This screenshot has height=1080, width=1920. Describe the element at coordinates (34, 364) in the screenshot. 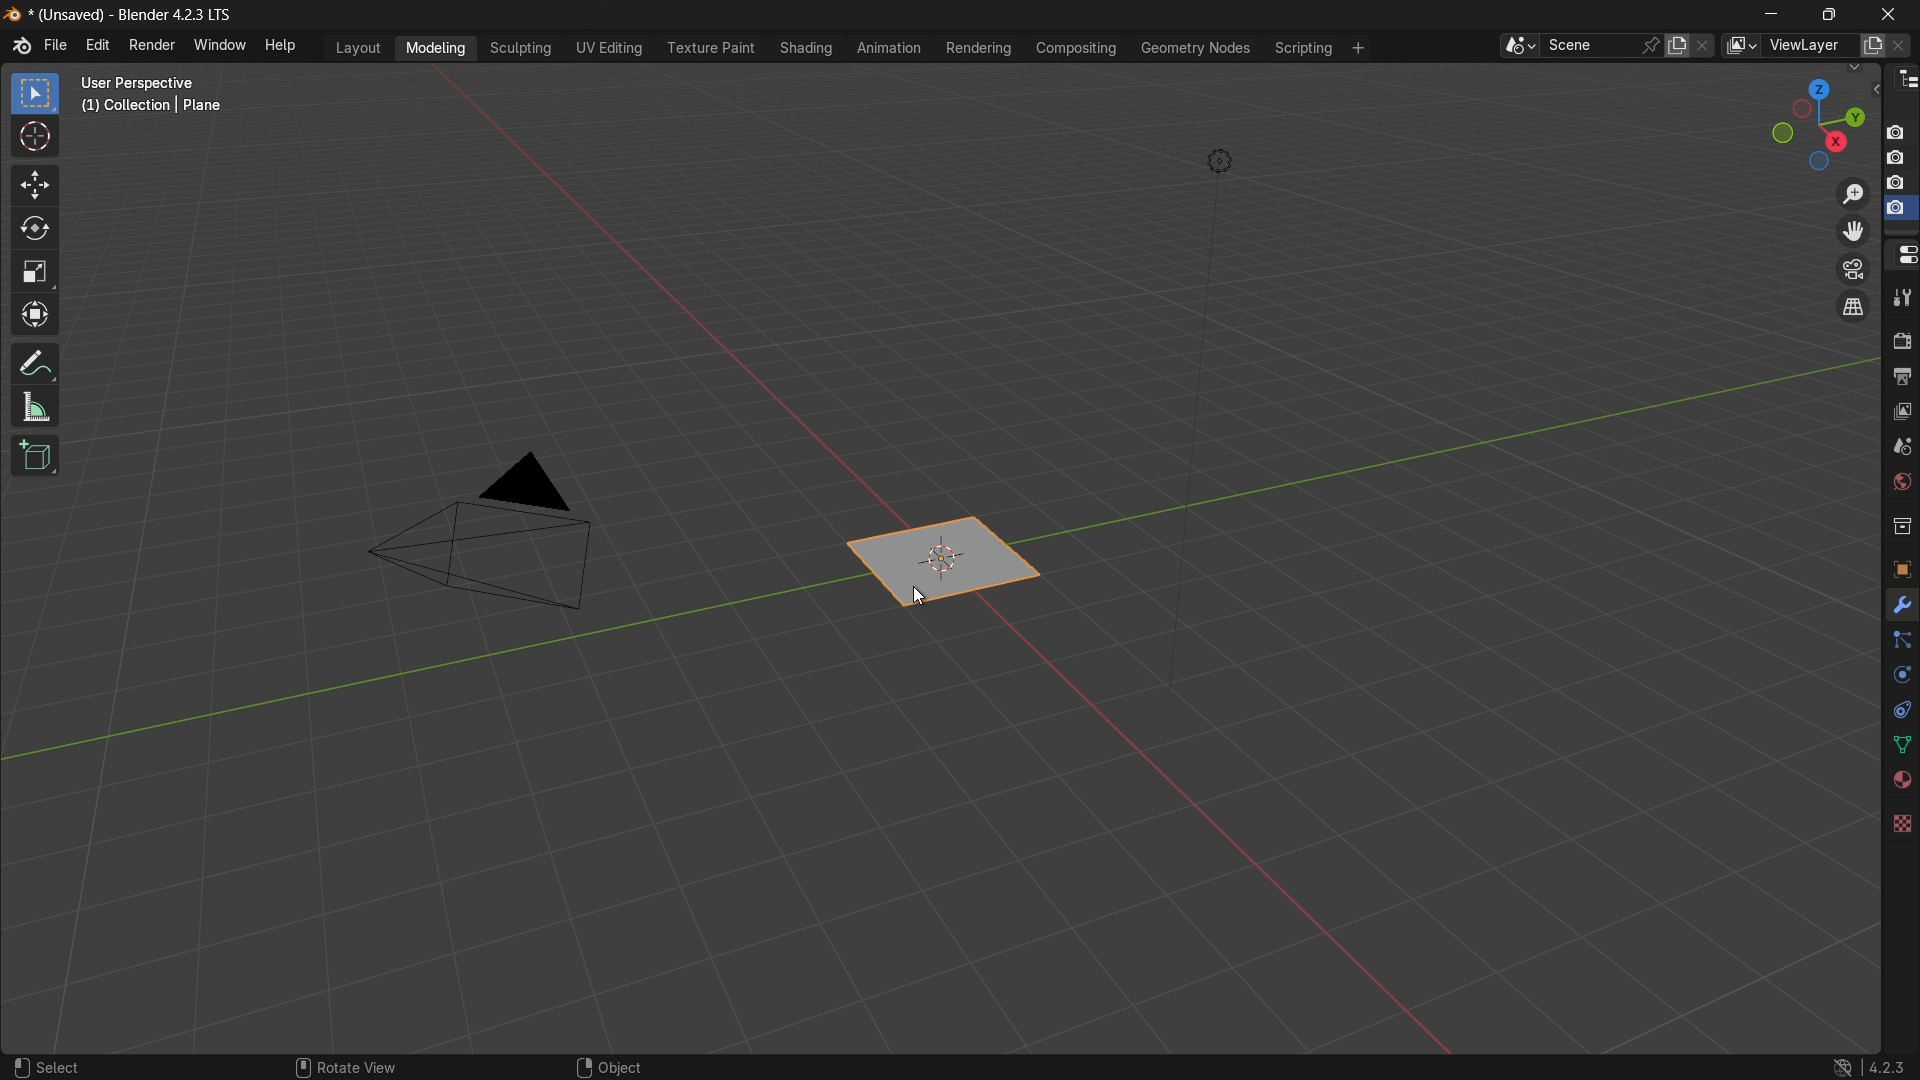

I see `annotate` at that location.